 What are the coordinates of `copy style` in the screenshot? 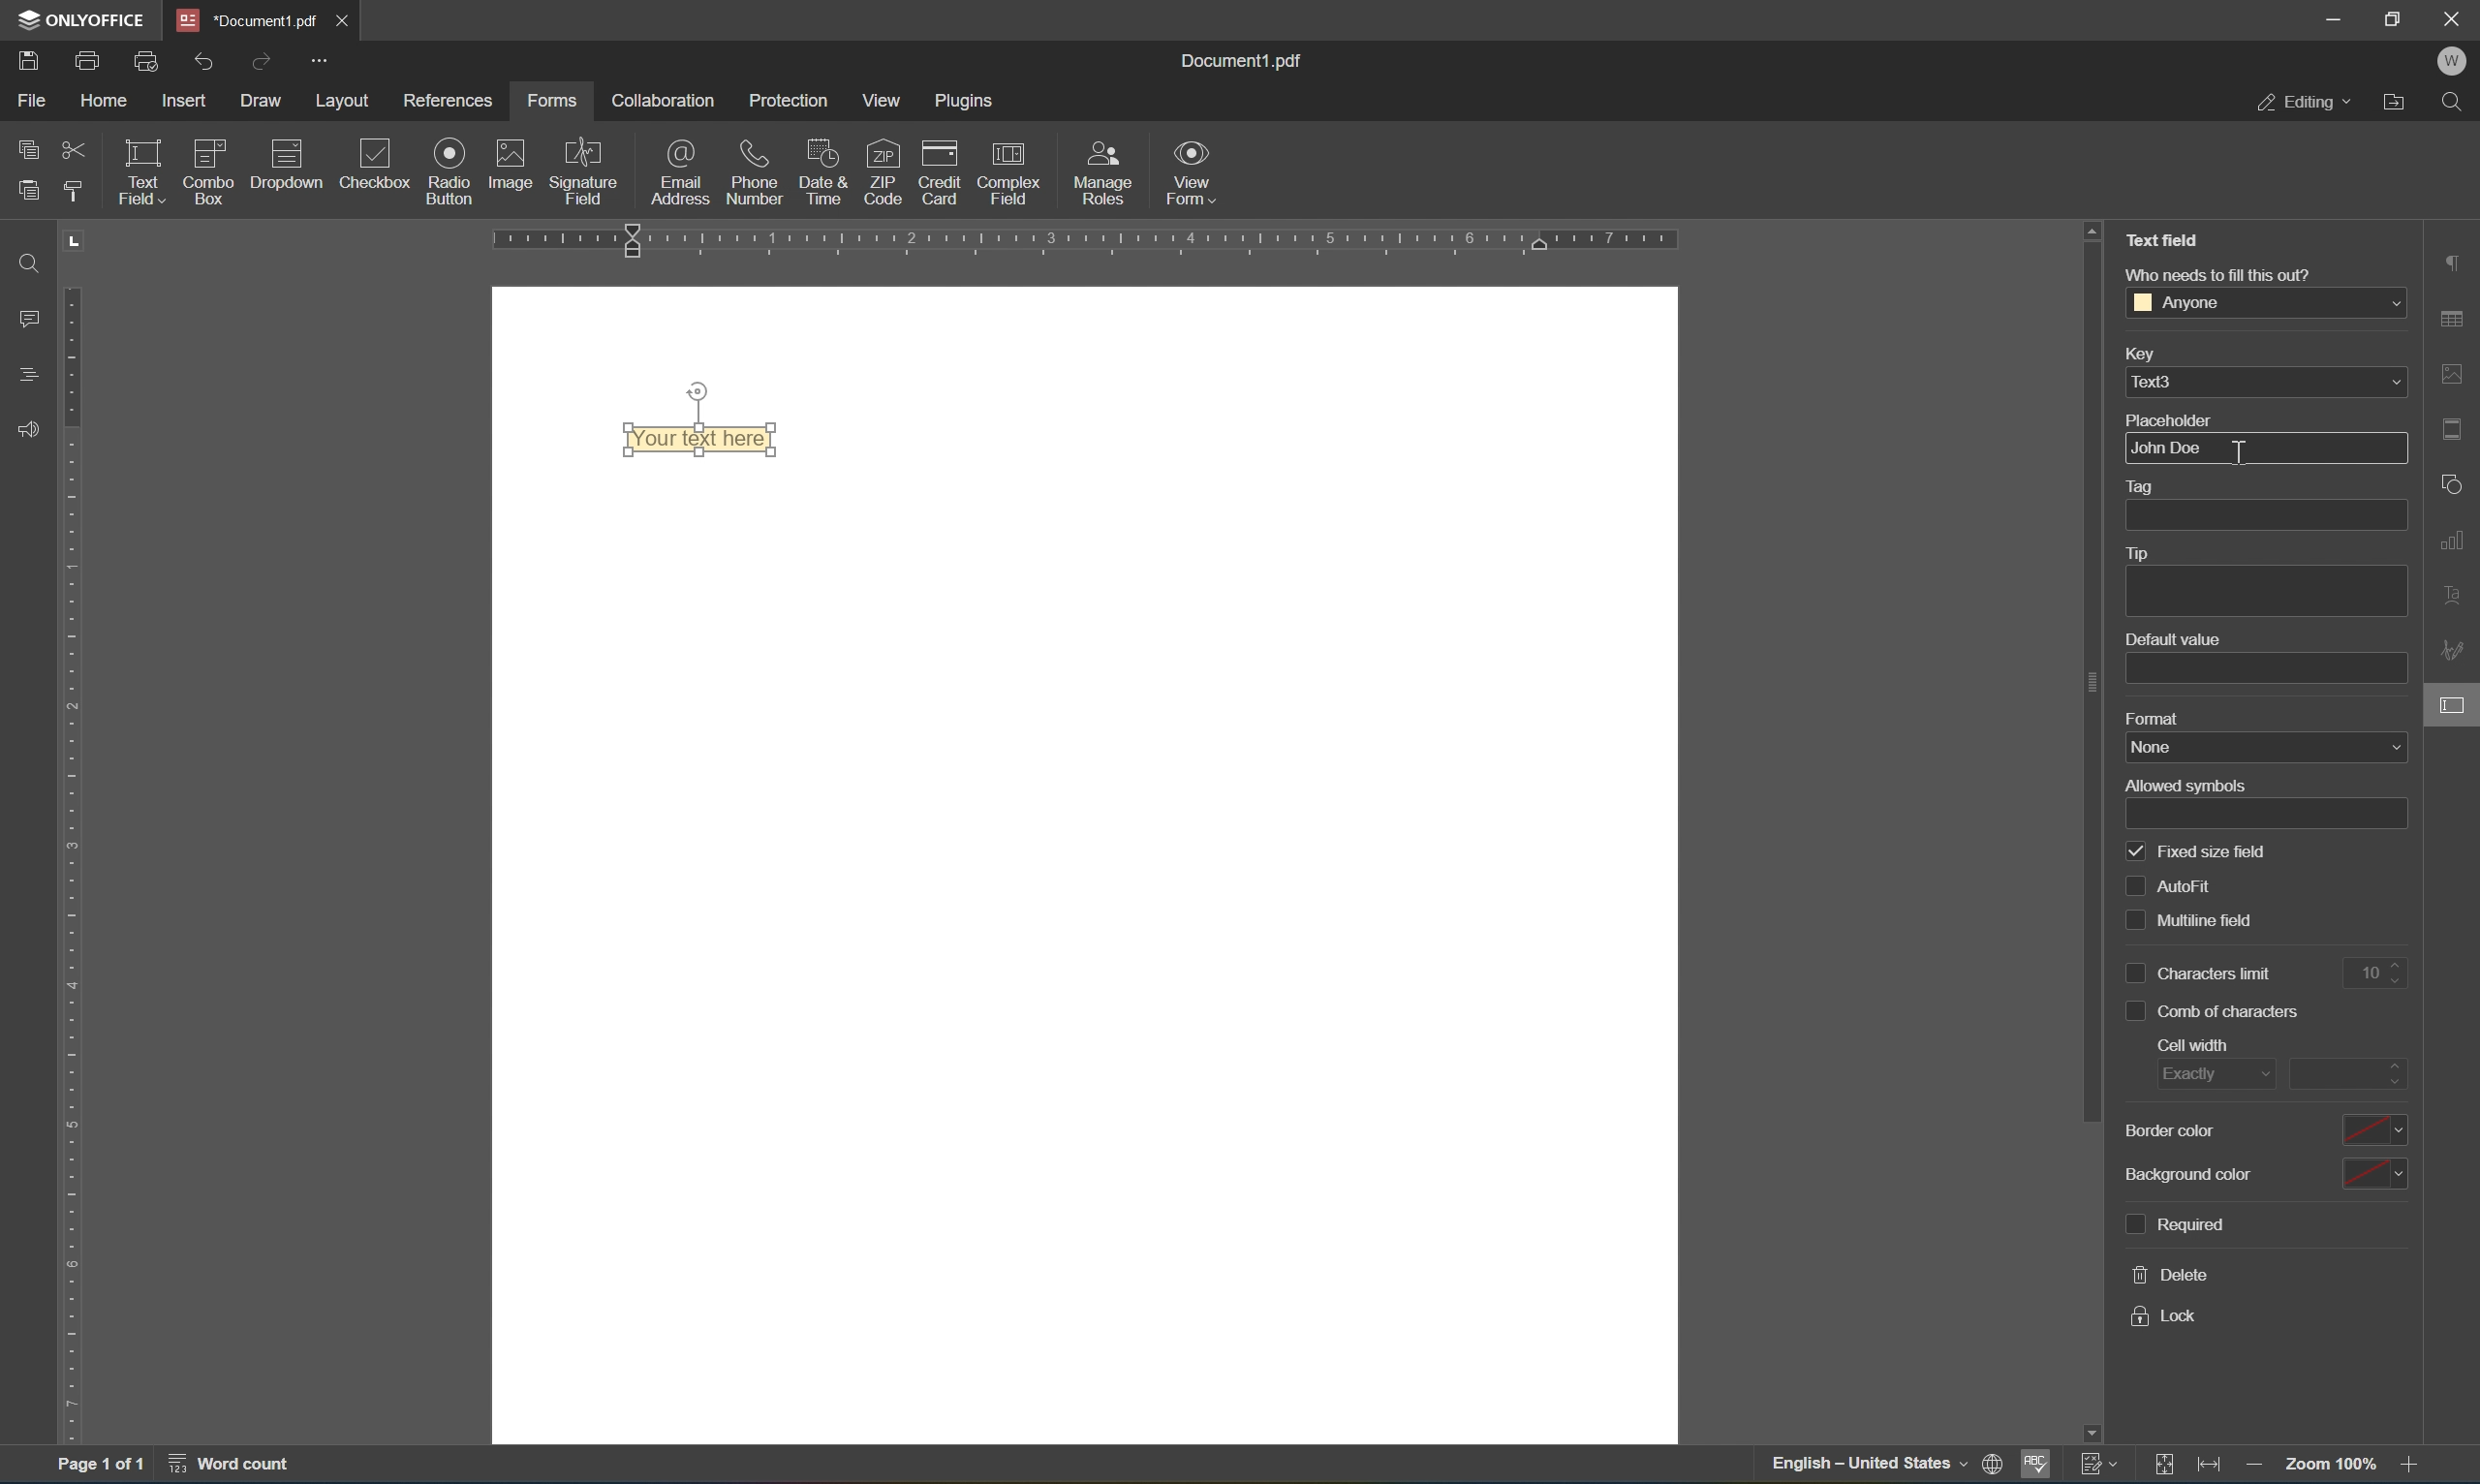 It's located at (73, 190).